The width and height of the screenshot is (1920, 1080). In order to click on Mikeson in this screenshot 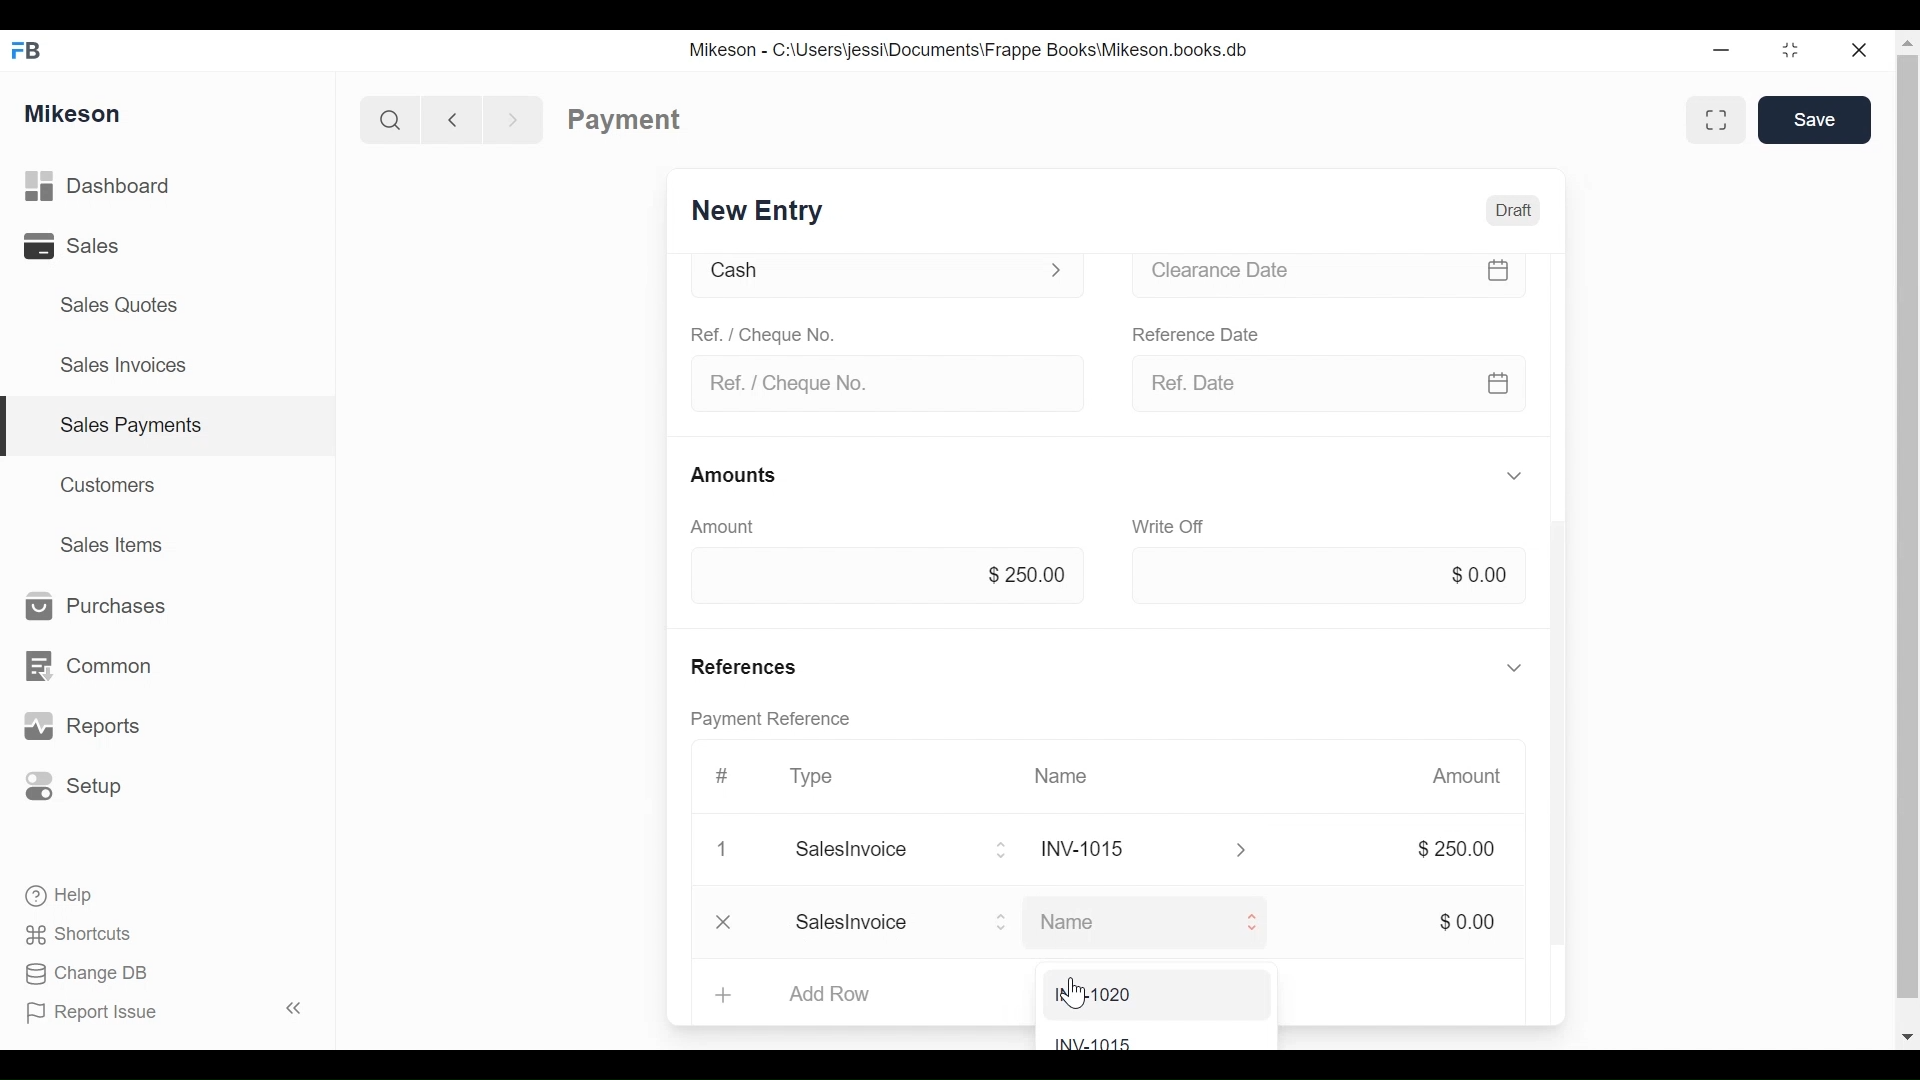, I will do `click(74, 111)`.